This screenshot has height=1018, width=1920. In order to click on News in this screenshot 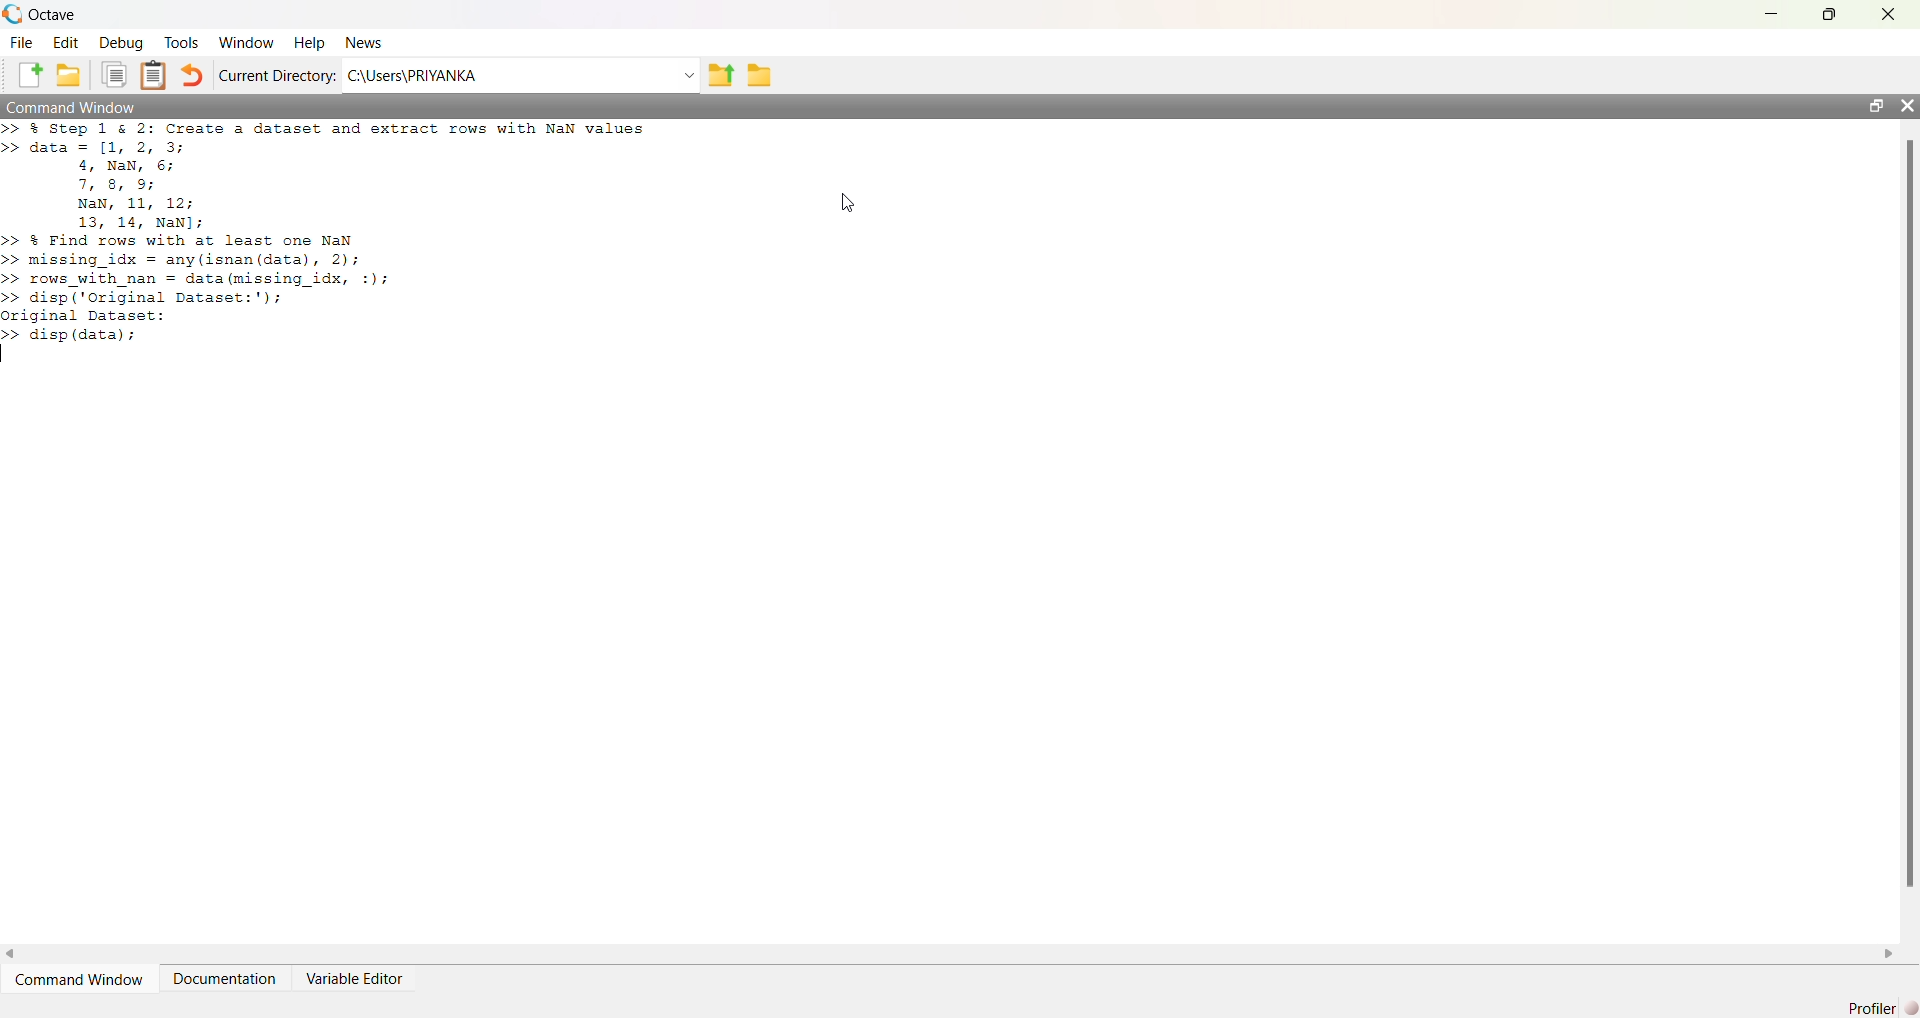, I will do `click(366, 42)`.